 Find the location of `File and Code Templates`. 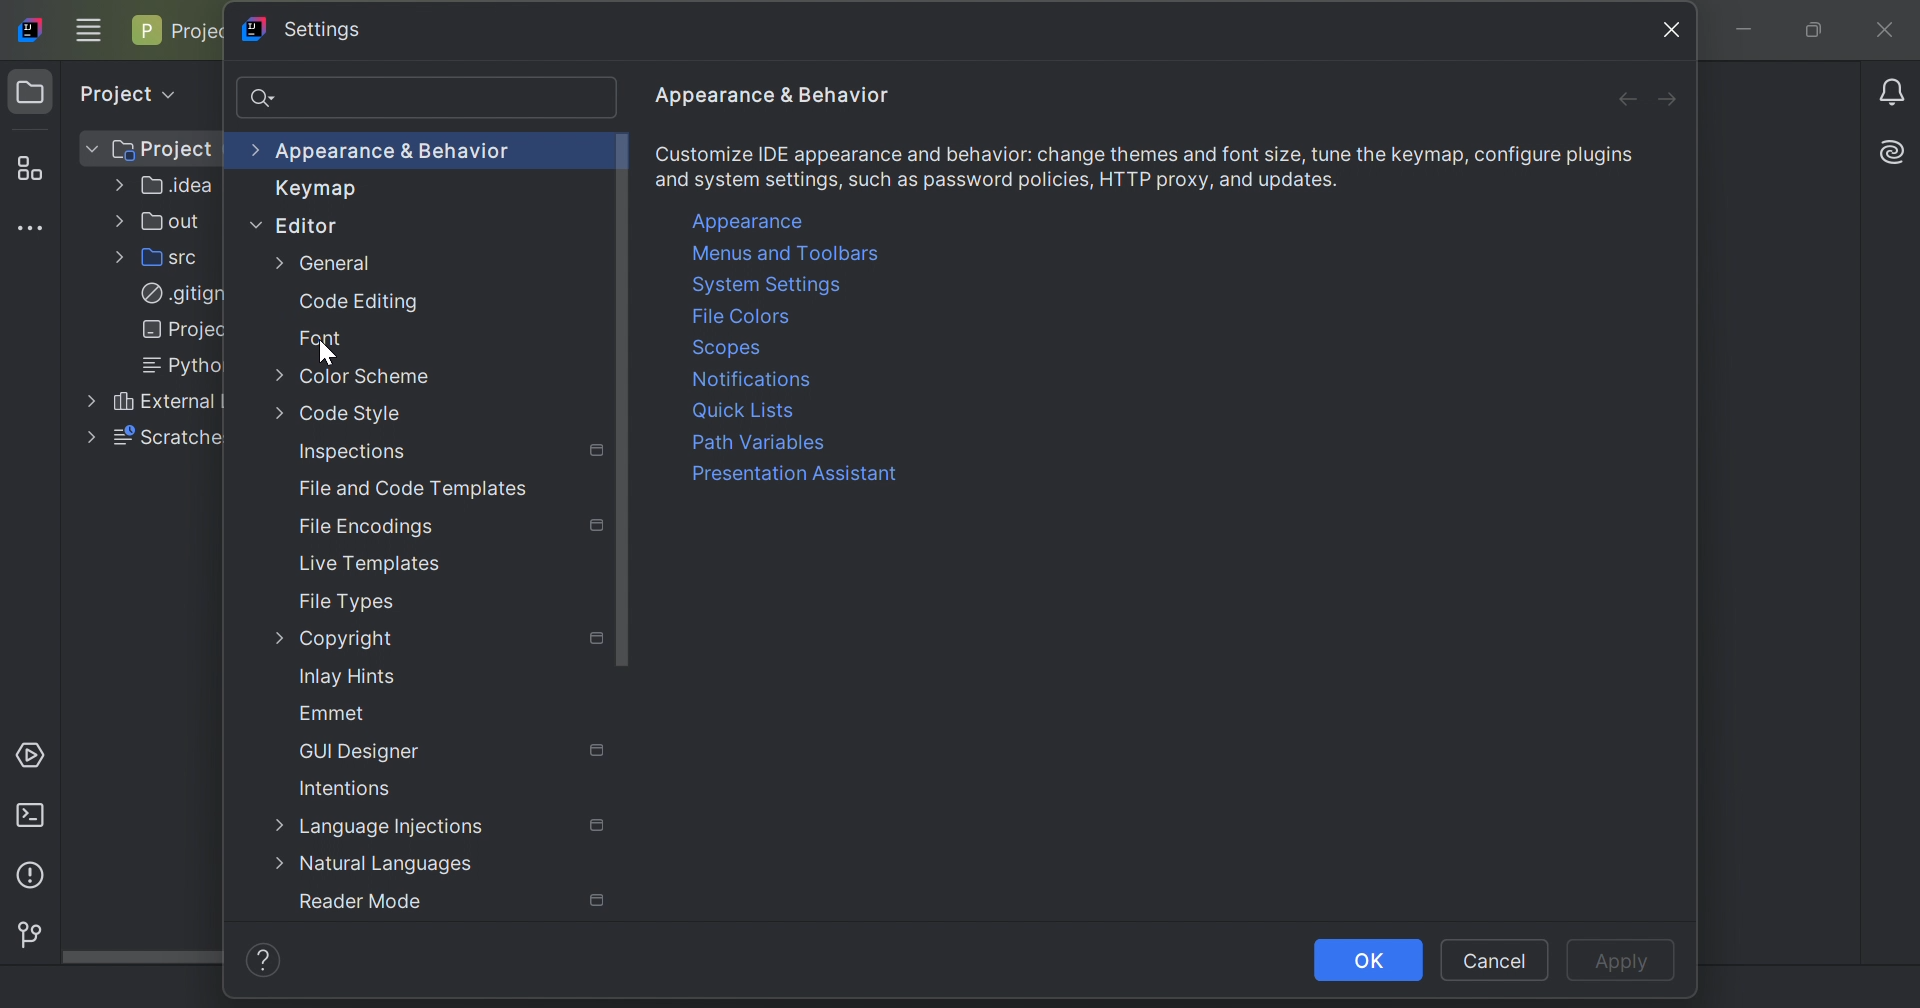

File and Code Templates is located at coordinates (418, 489).